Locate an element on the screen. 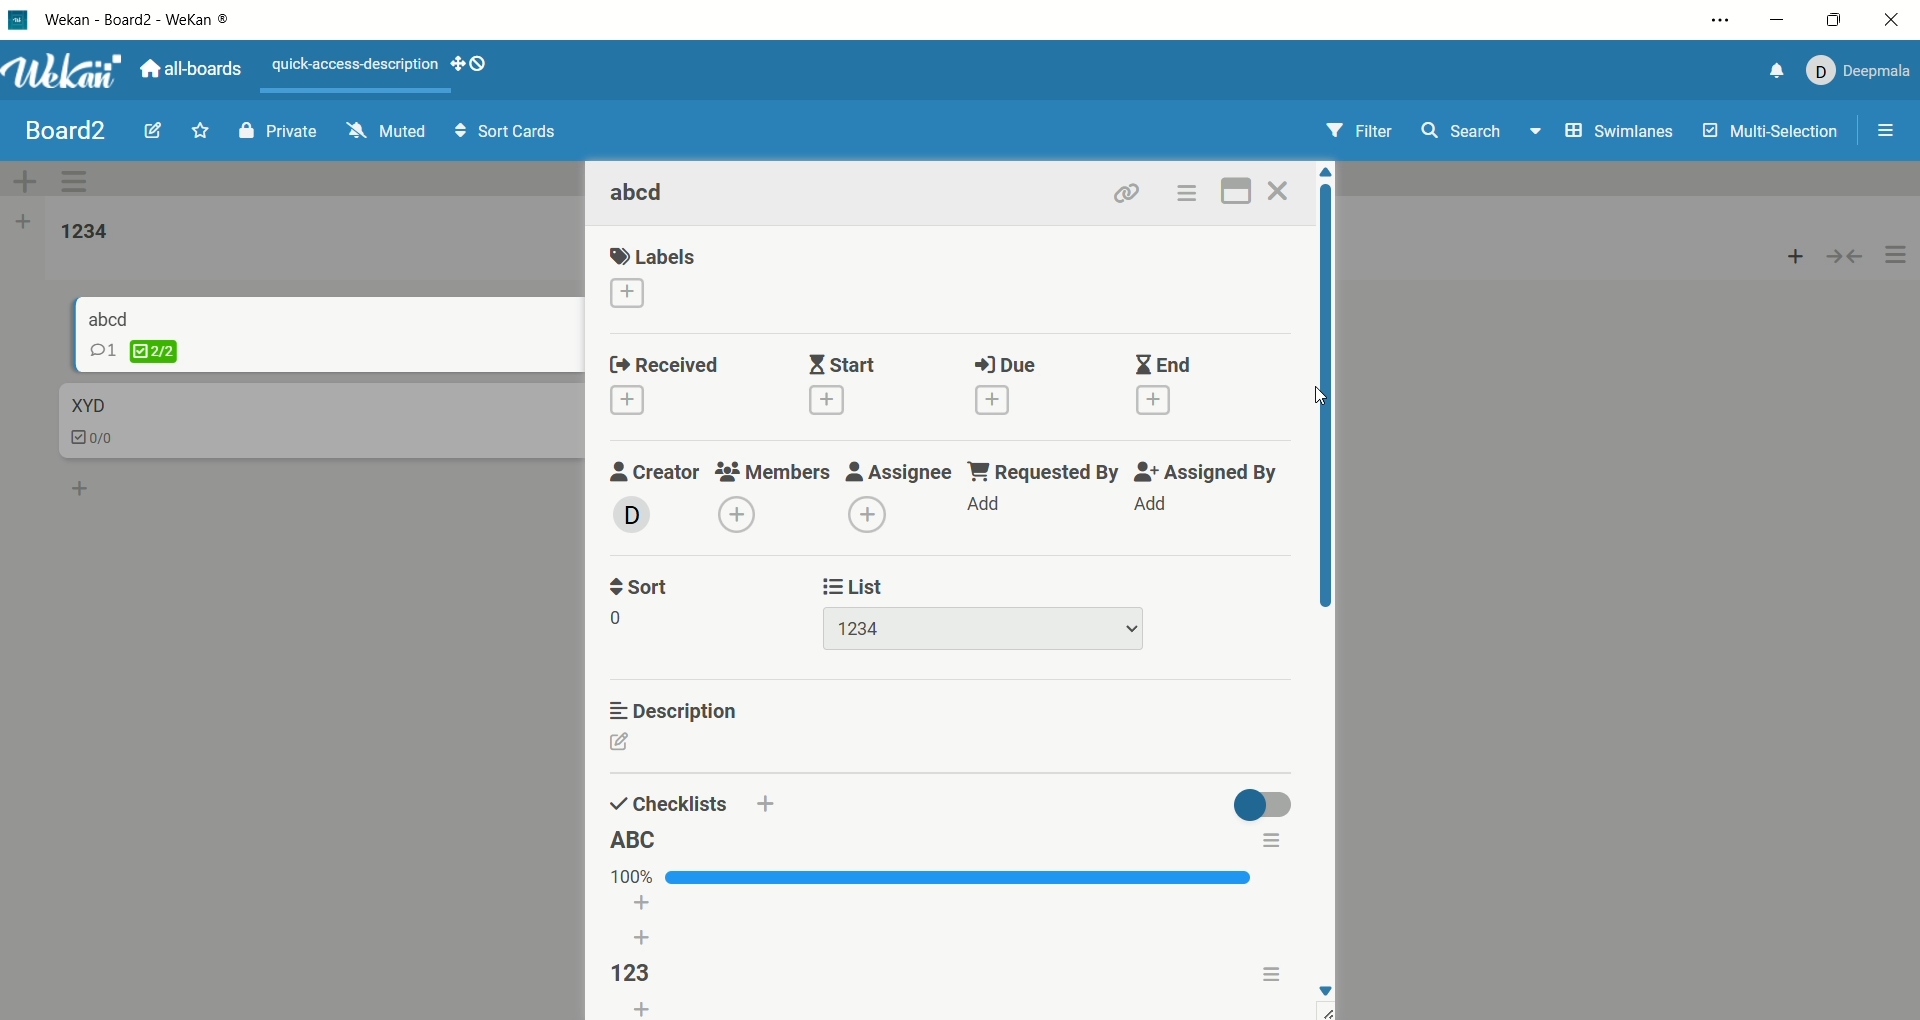 The image size is (1920, 1020). maximize is located at coordinates (1238, 189).